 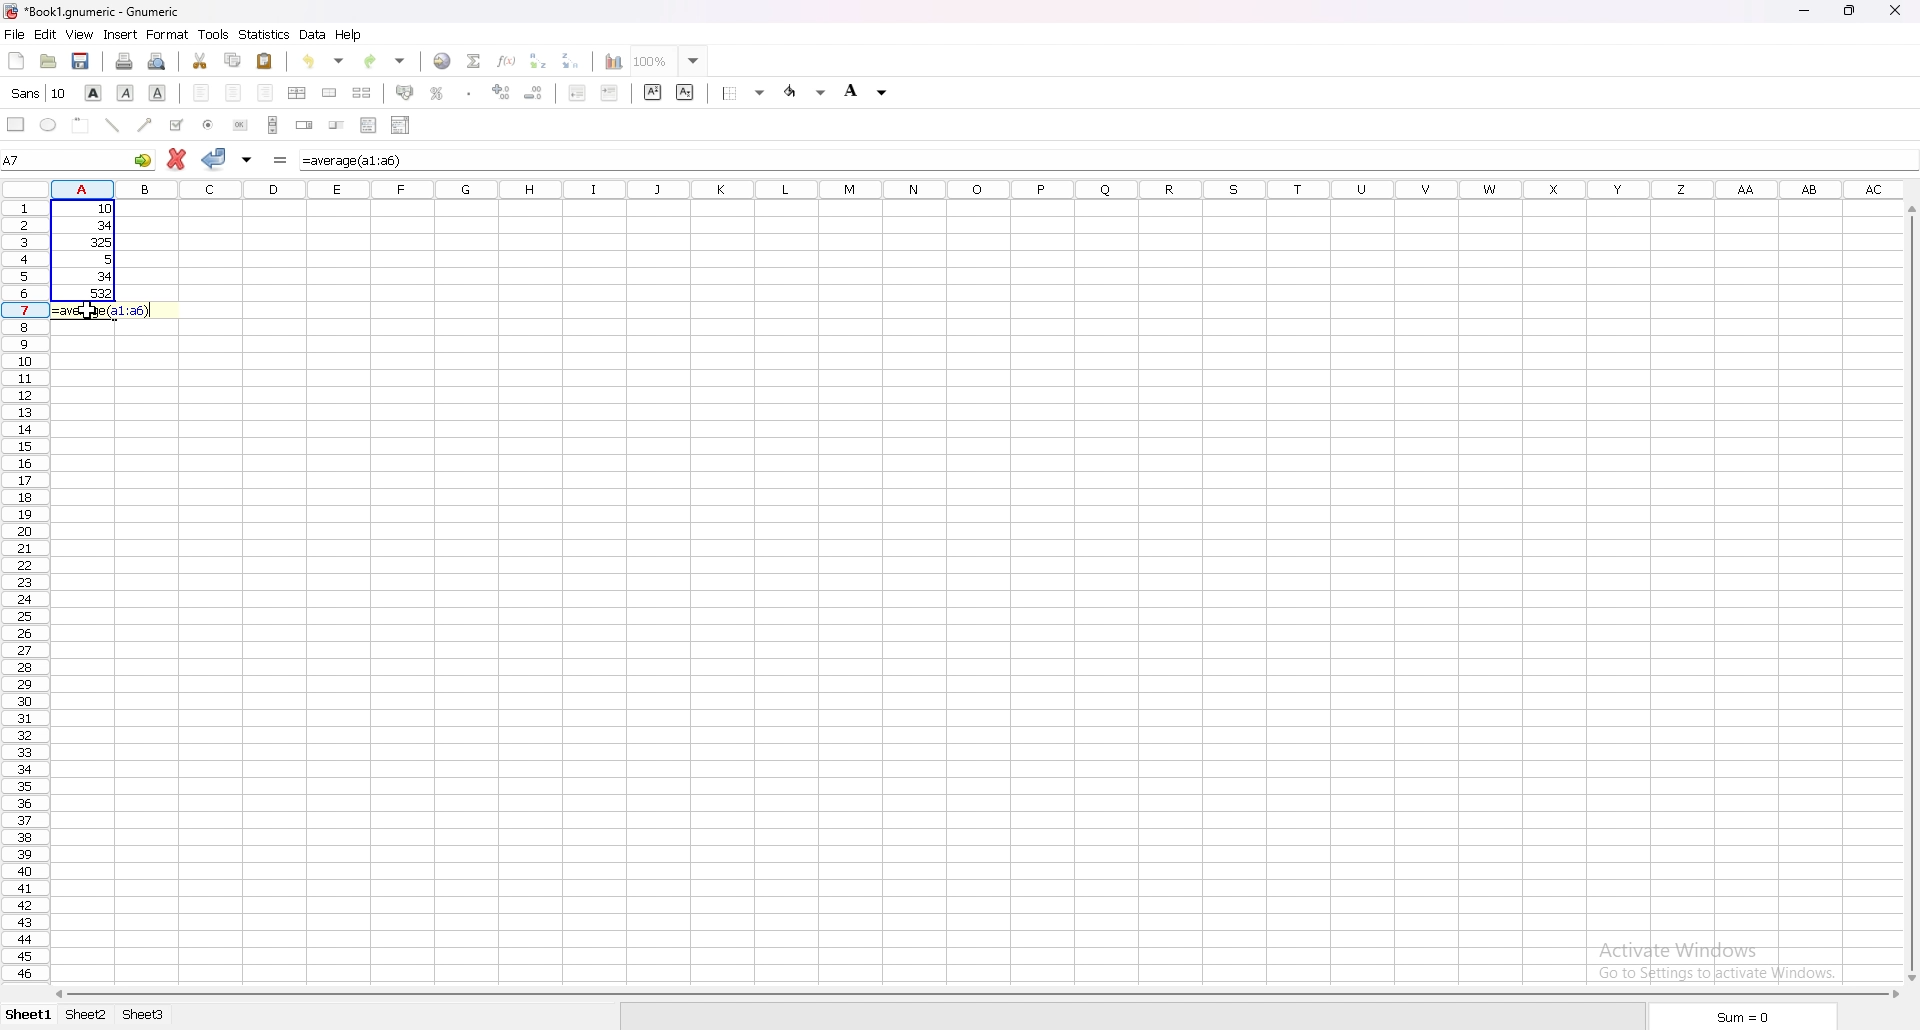 I want to click on minimize, so click(x=1802, y=12).